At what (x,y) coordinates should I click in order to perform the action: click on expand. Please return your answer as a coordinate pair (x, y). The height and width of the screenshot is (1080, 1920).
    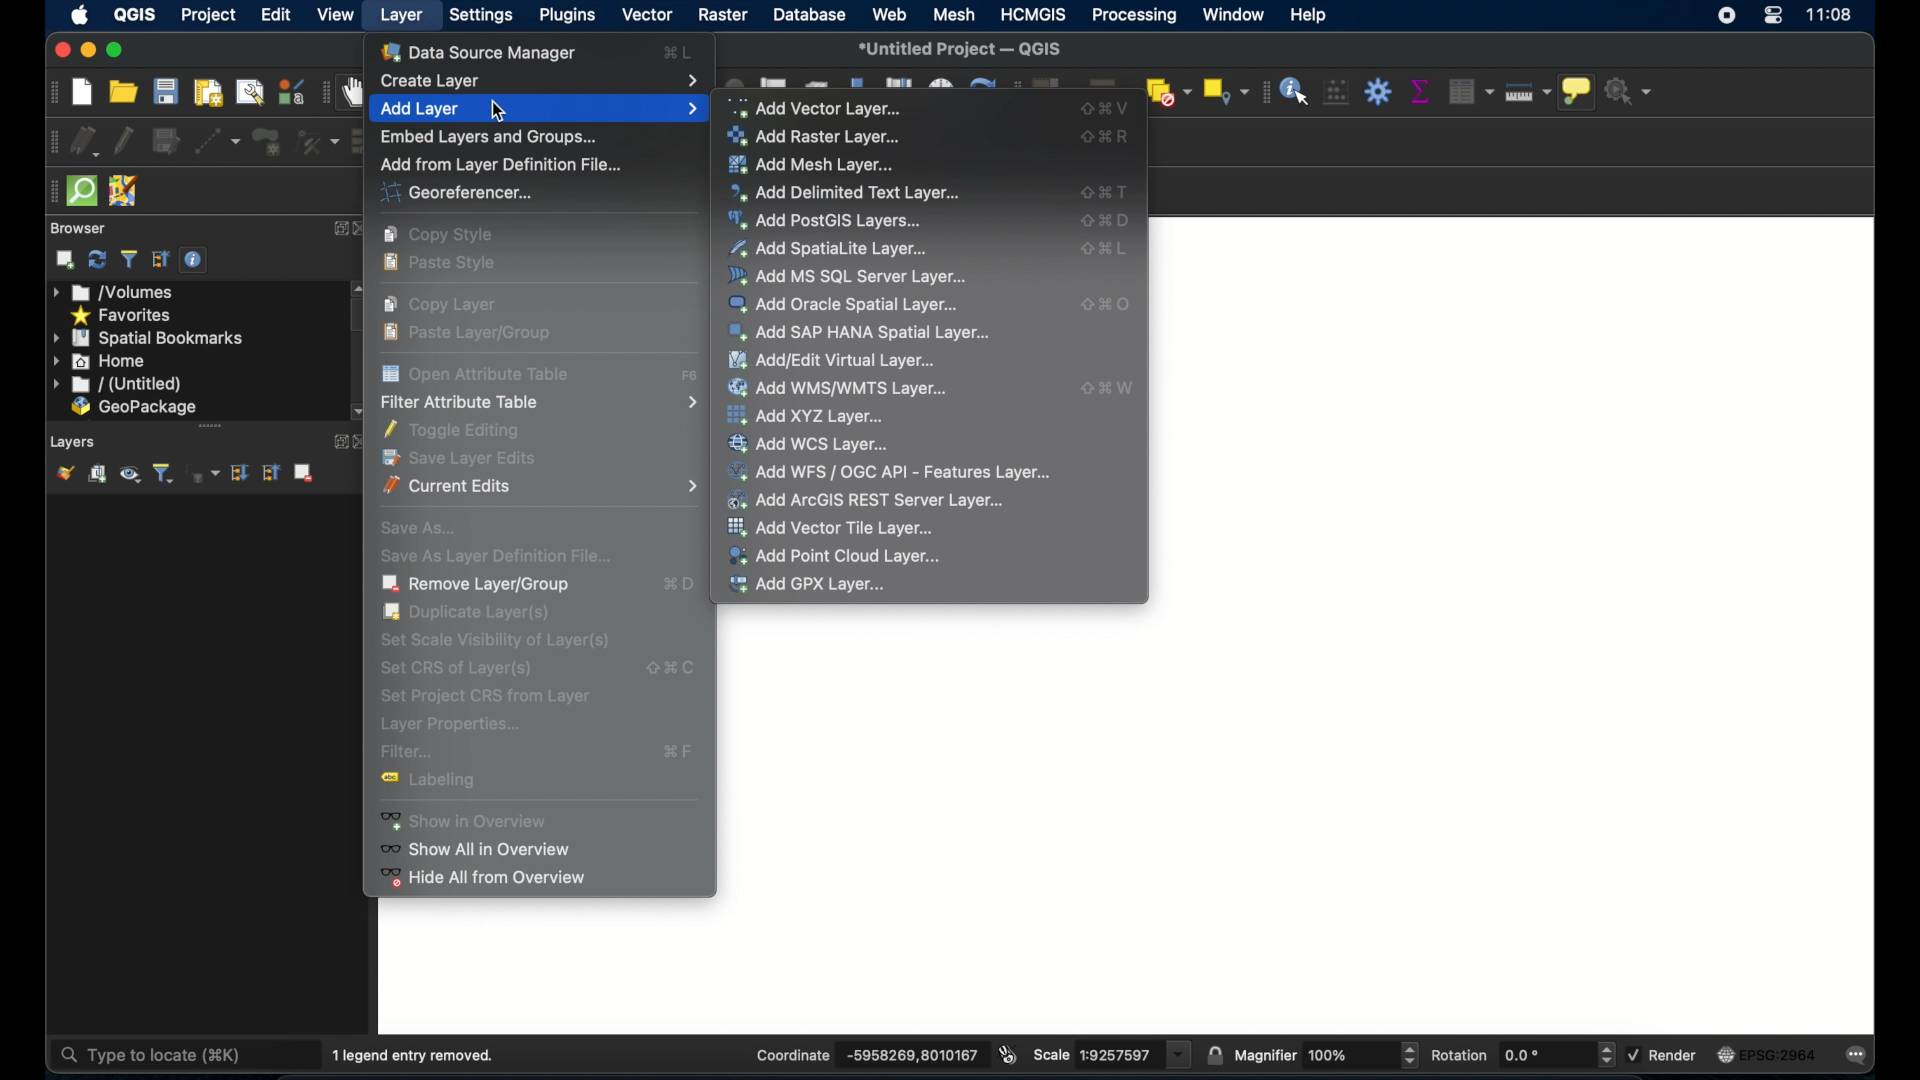
    Looking at the image, I should click on (335, 442).